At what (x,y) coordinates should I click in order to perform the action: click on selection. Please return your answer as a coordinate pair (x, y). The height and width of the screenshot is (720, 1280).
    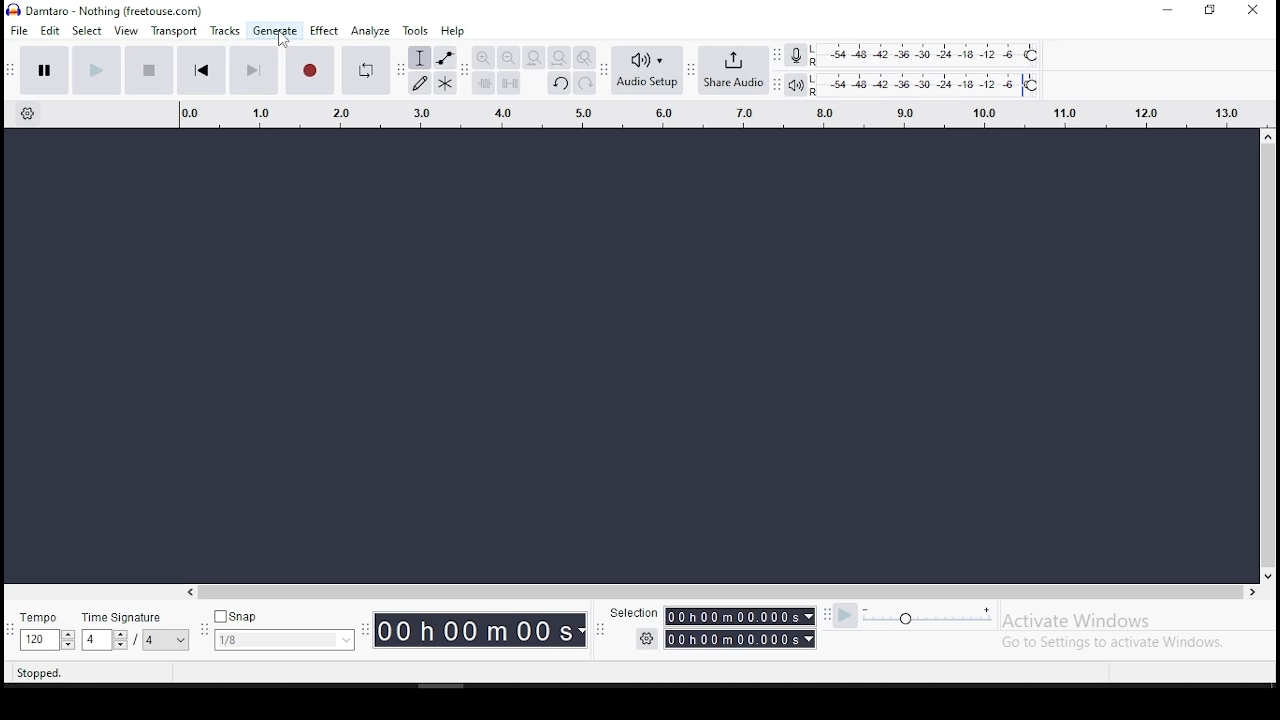
    Looking at the image, I should click on (635, 614).